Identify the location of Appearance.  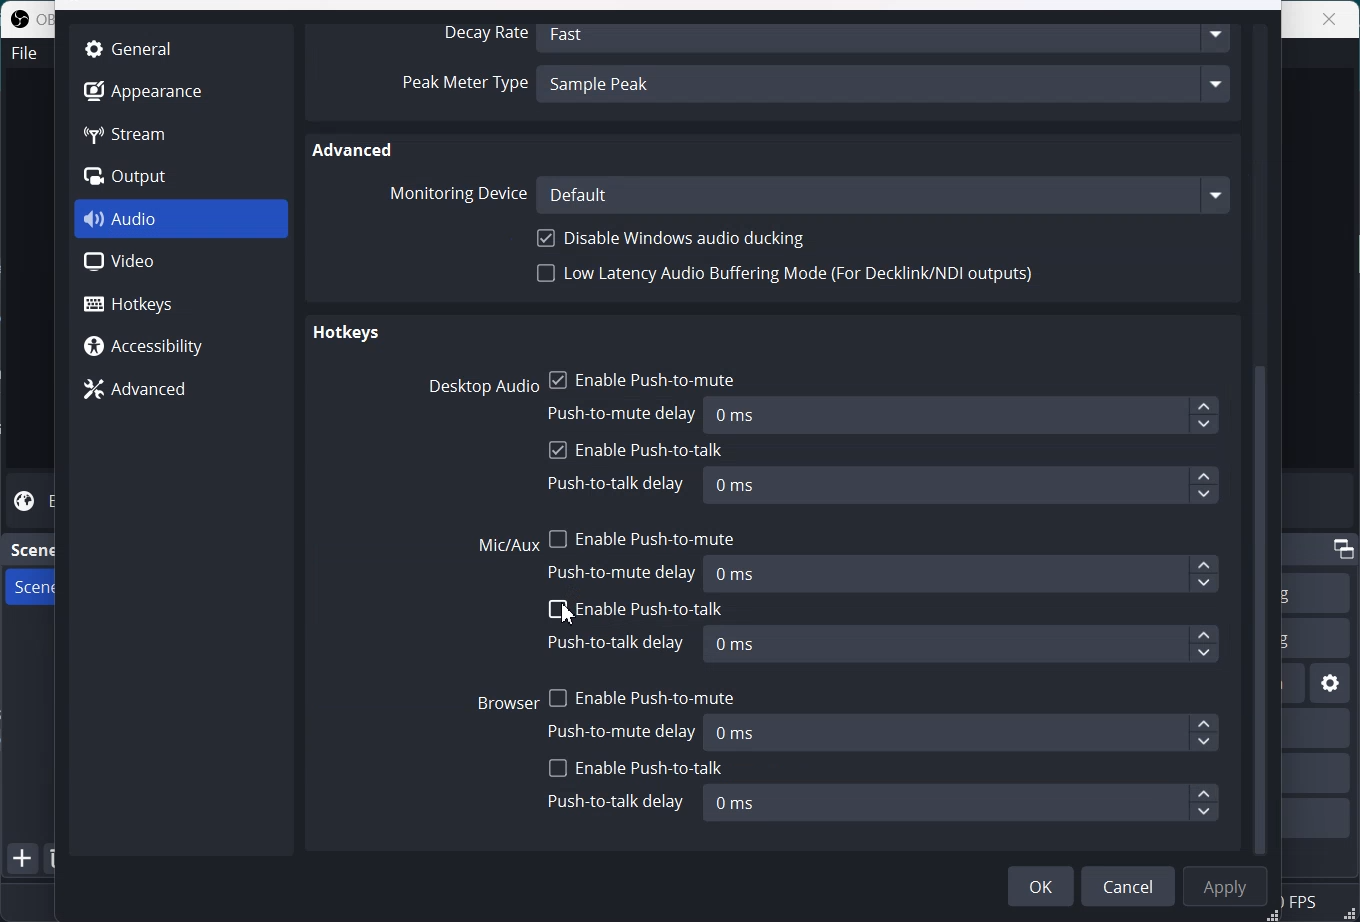
(142, 89).